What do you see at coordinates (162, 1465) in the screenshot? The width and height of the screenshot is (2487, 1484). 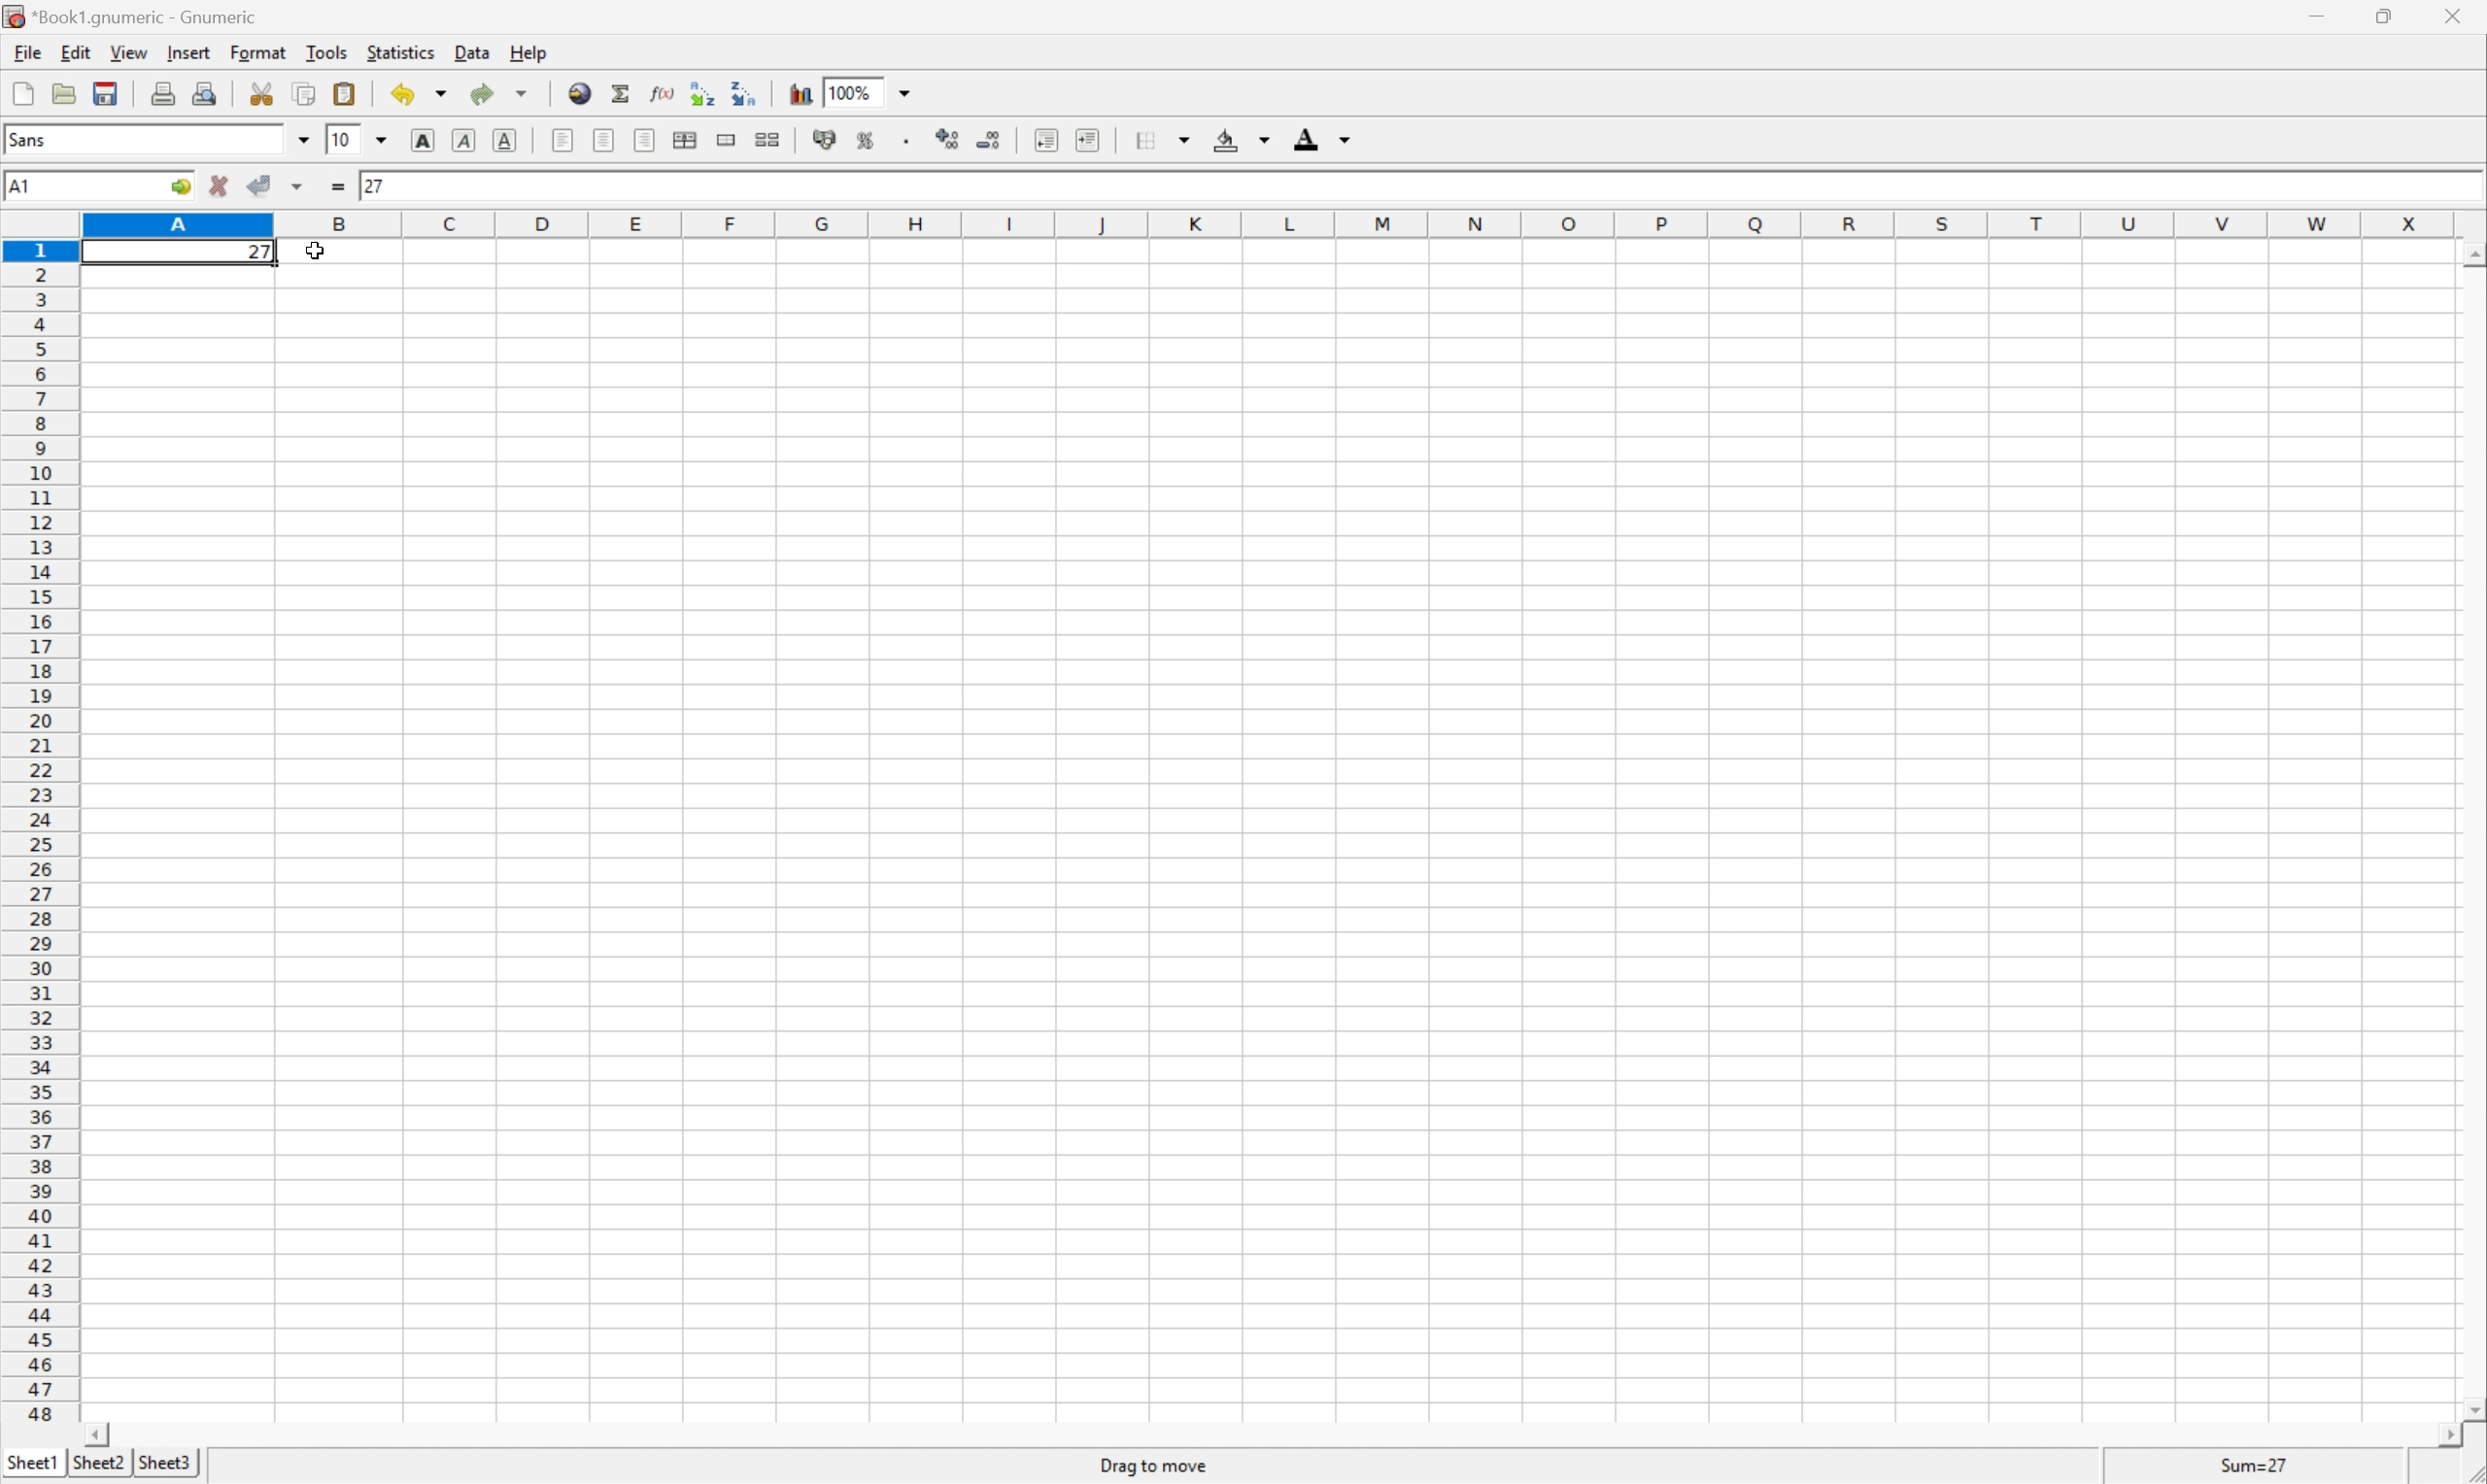 I see `Sheet3` at bounding box center [162, 1465].